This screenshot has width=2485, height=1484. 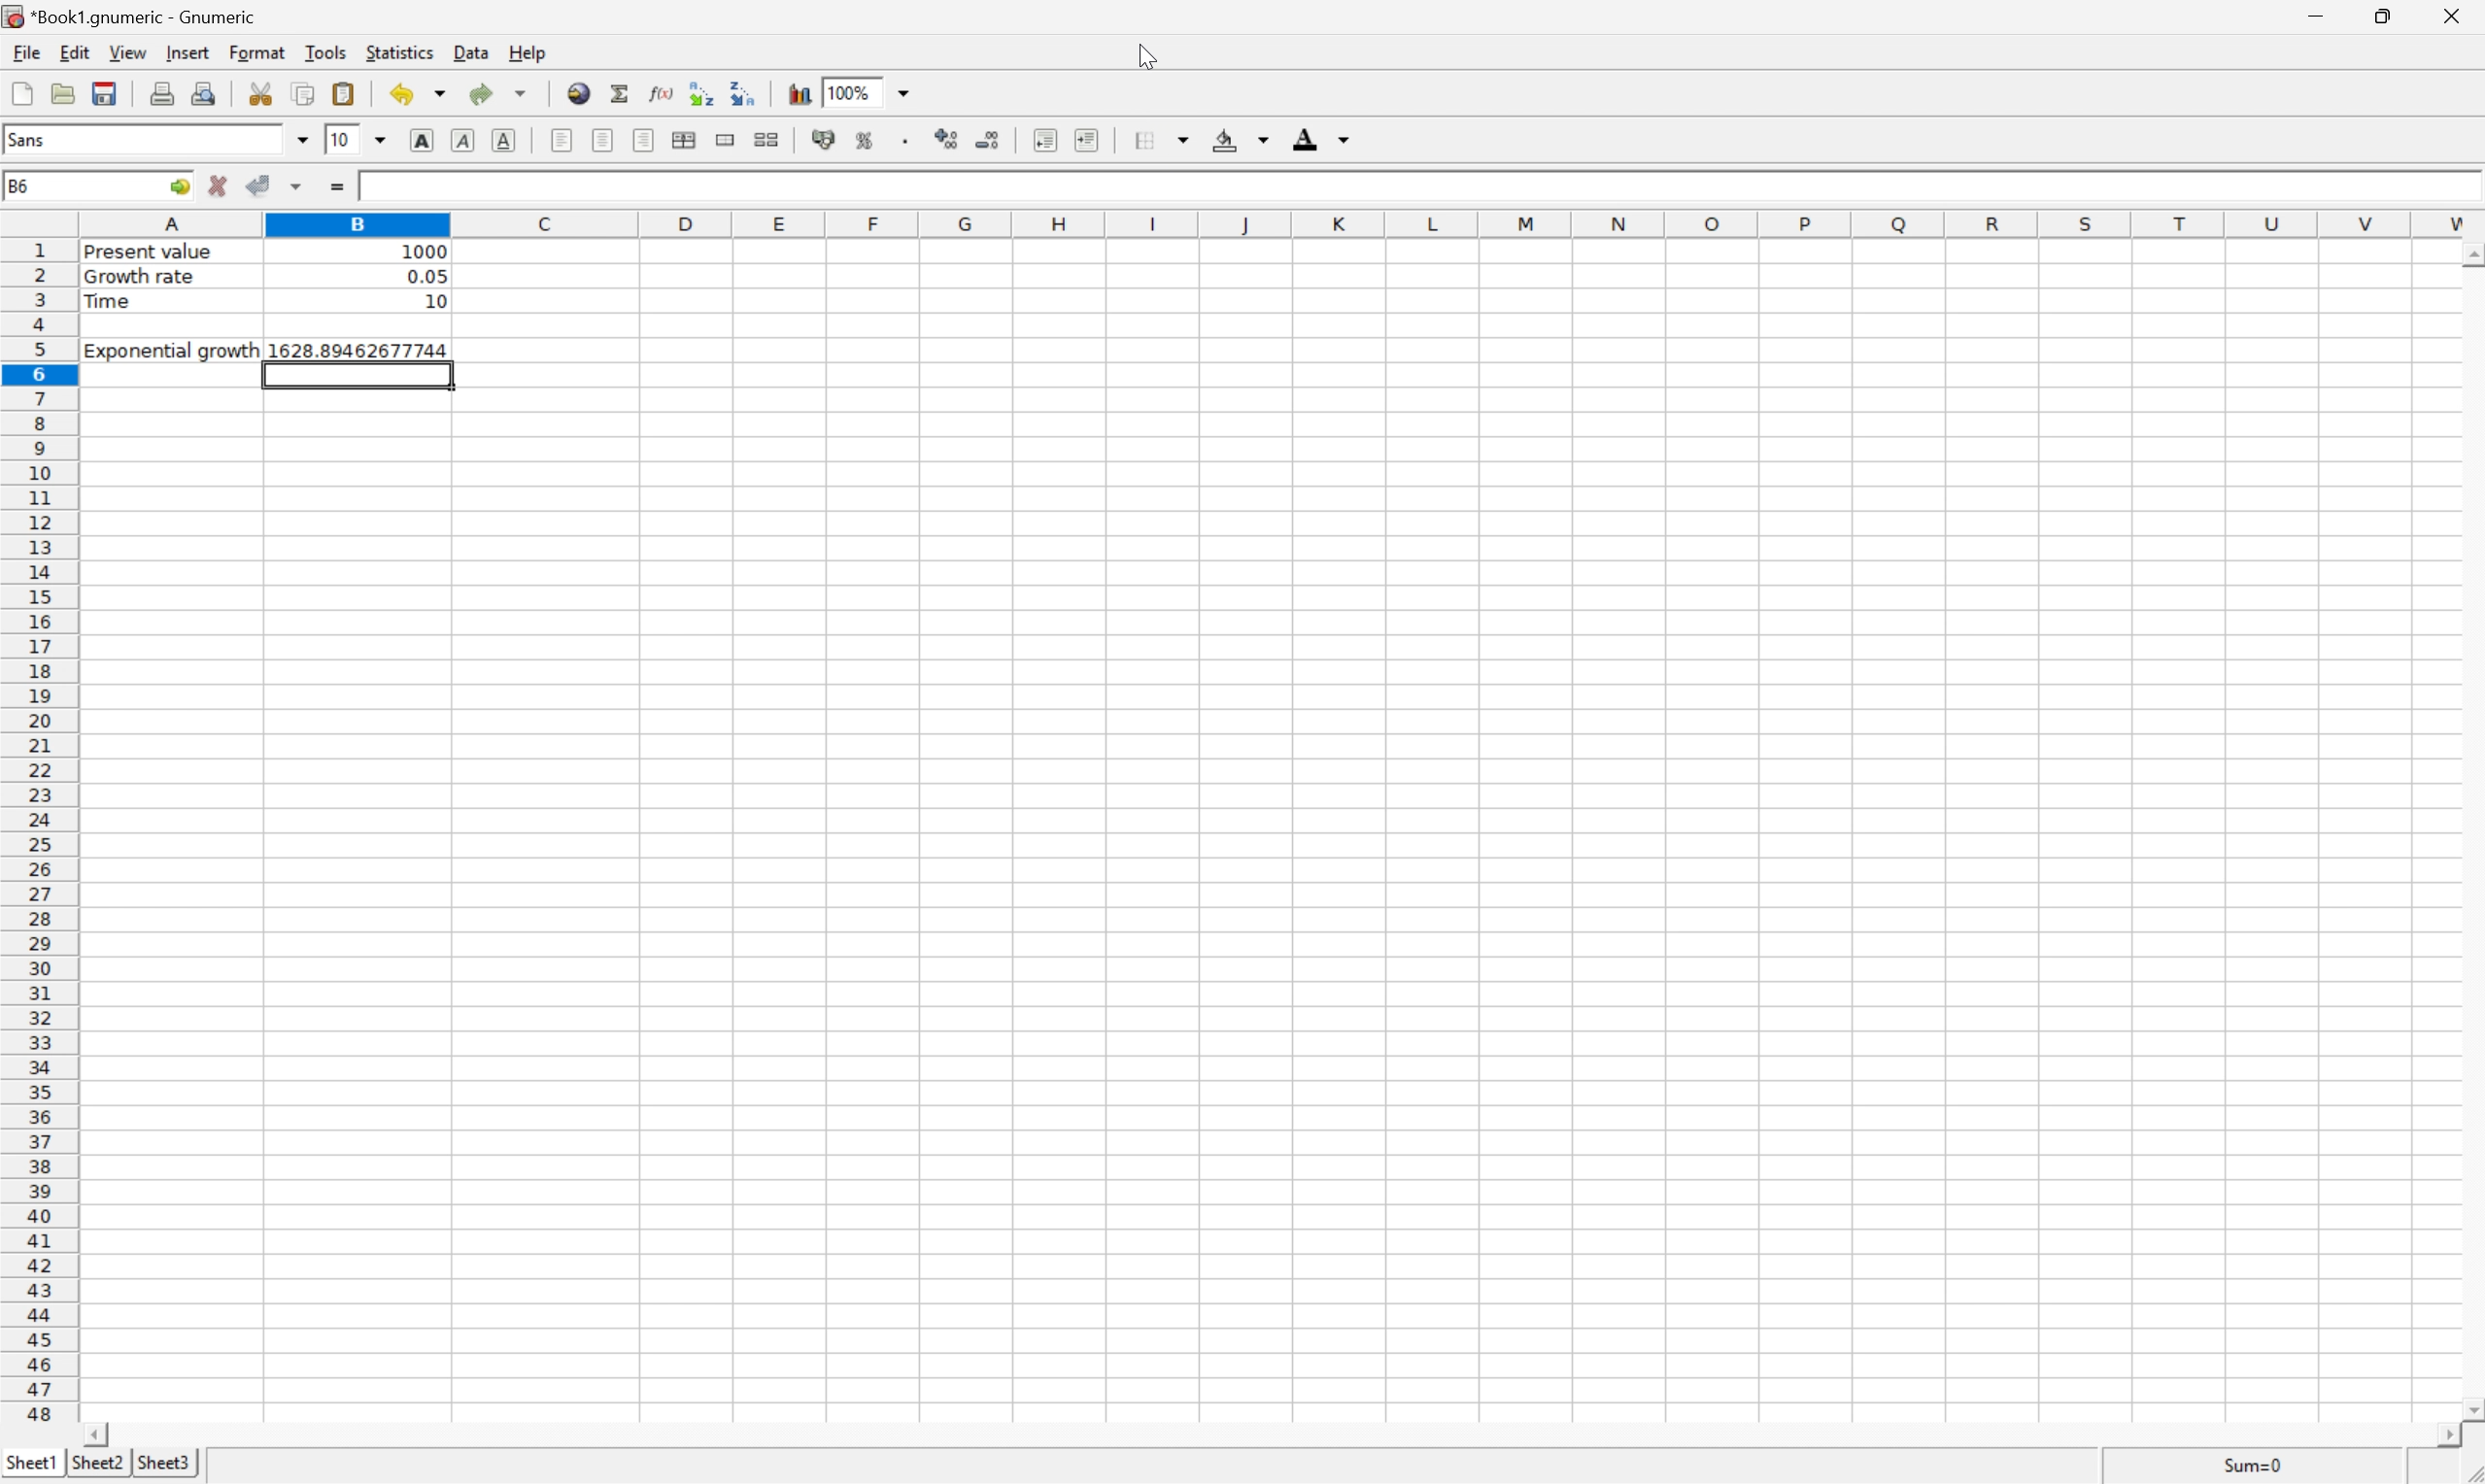 What do you see at coordinates (949, 140) in the screenshot?
I see `Increase the number of decimals displayed` at bounding box center [949, 140].